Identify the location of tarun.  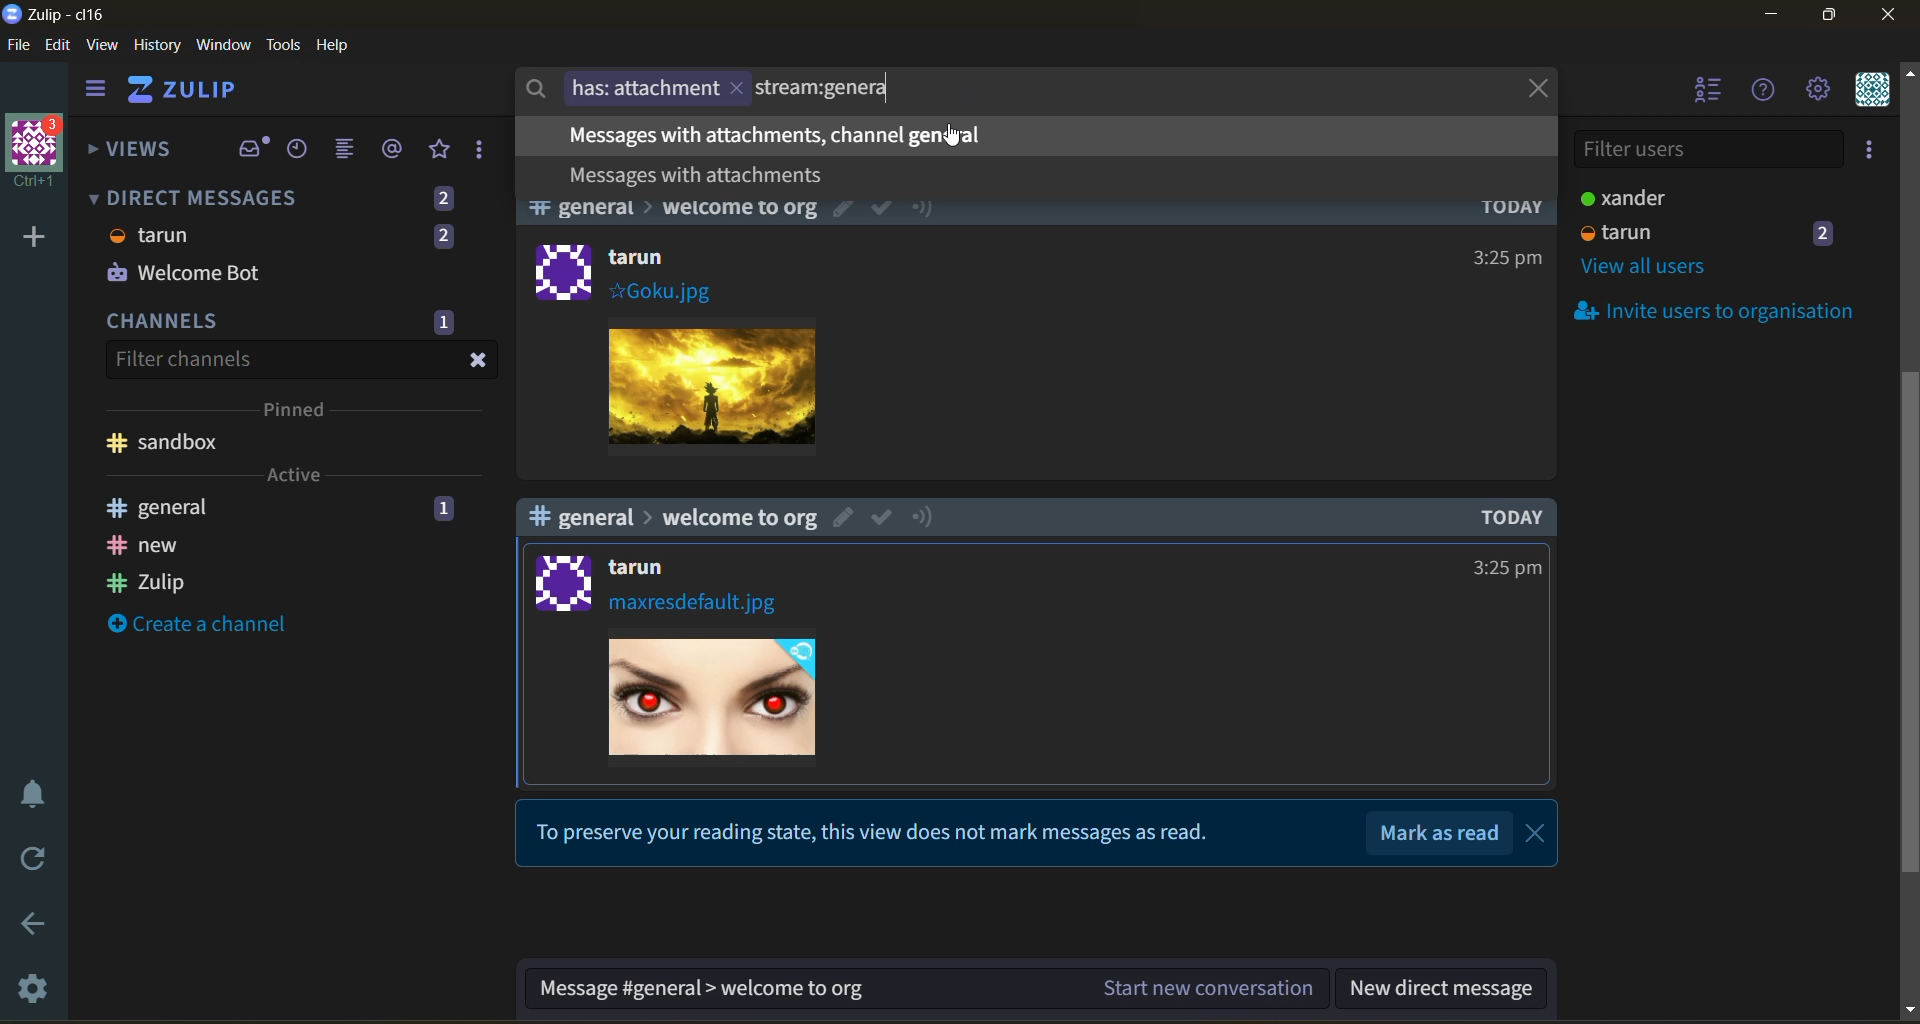
(151, 235).